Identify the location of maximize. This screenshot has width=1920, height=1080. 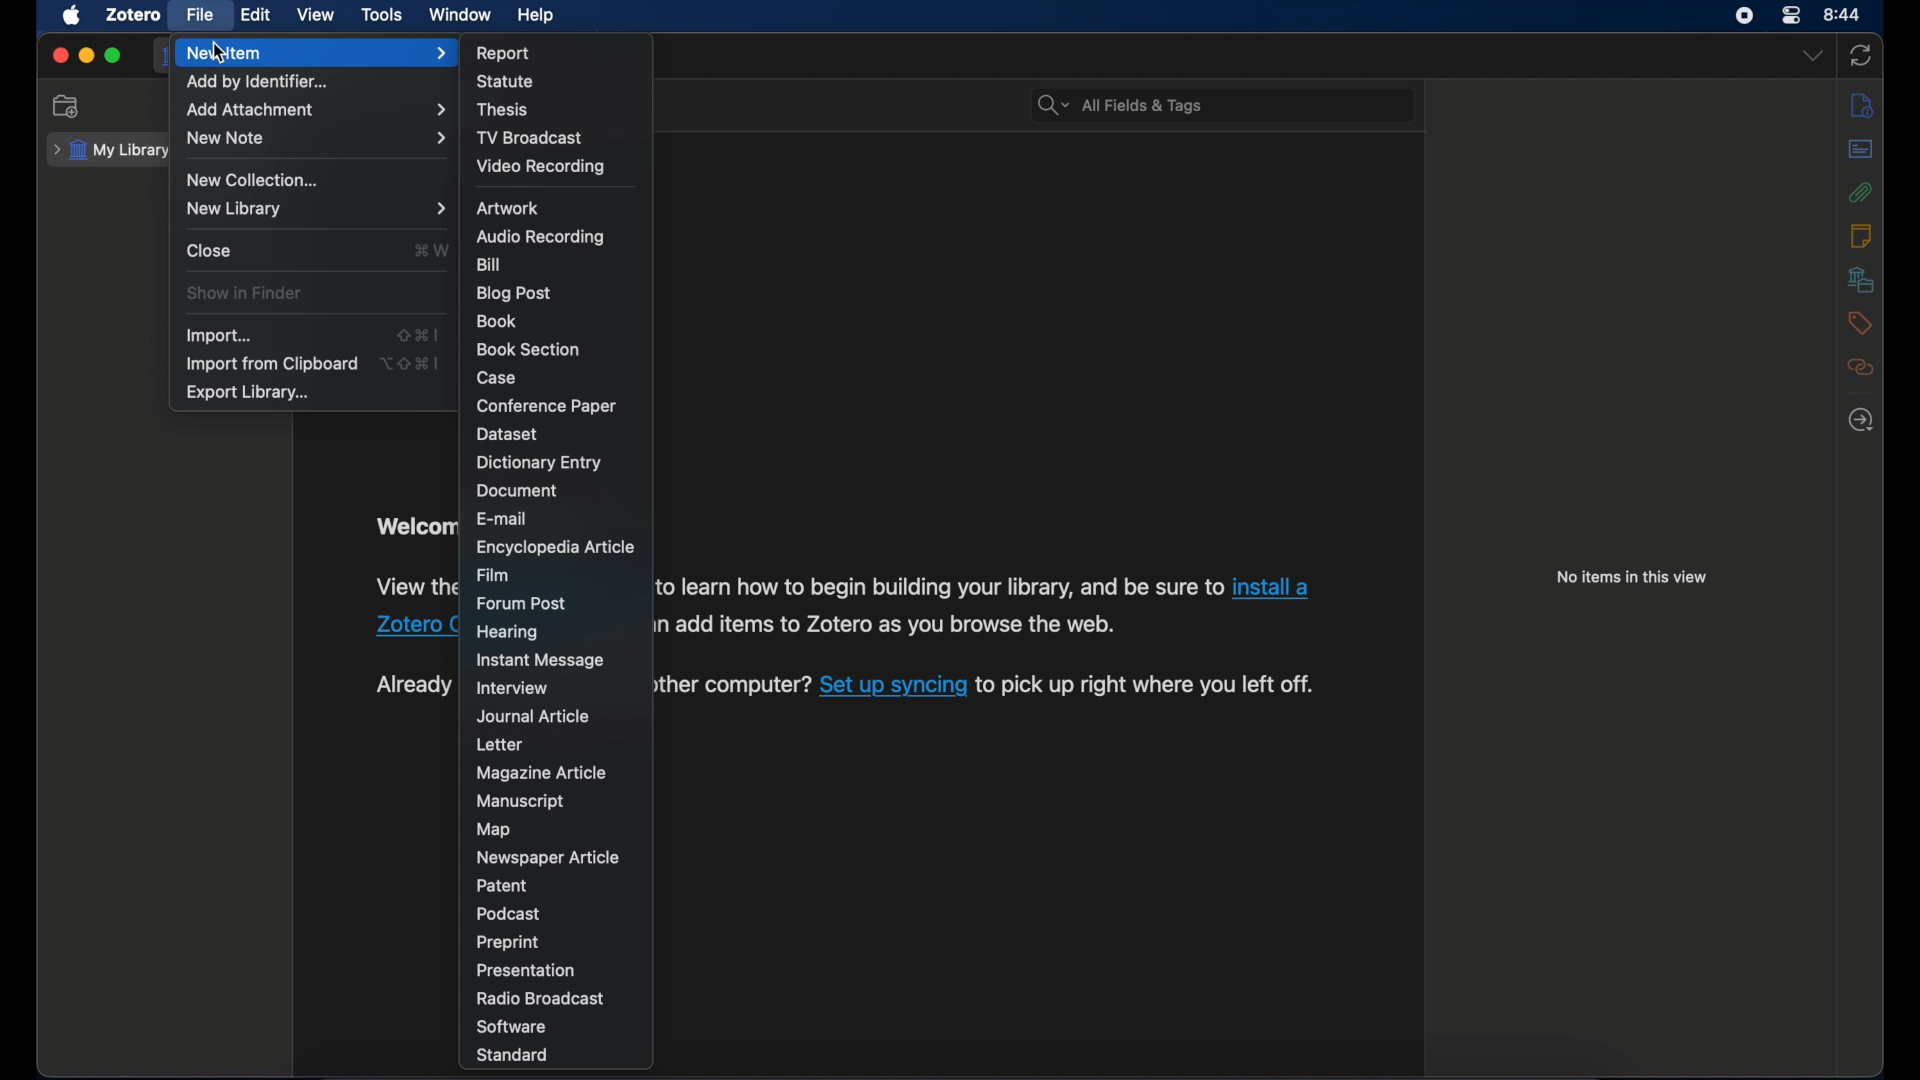
(114, 57).